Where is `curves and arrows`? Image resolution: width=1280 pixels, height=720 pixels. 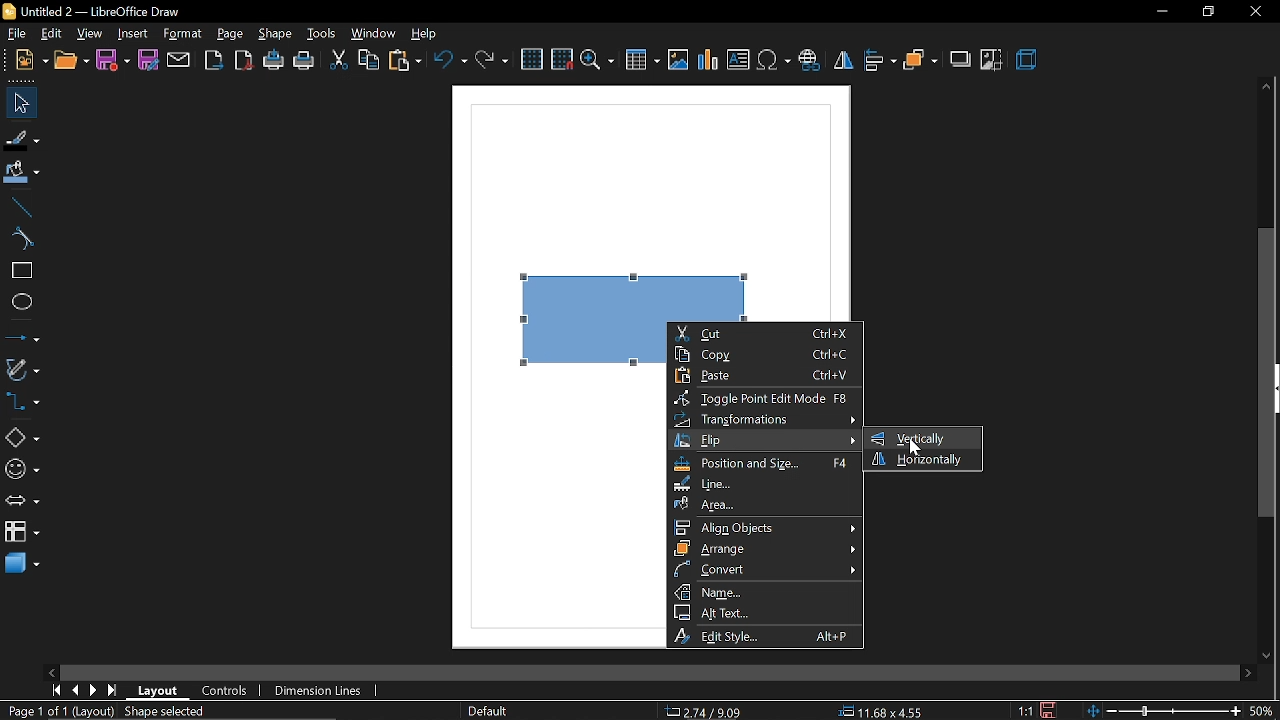
curves and arrows is located at coordinates (23, 369).